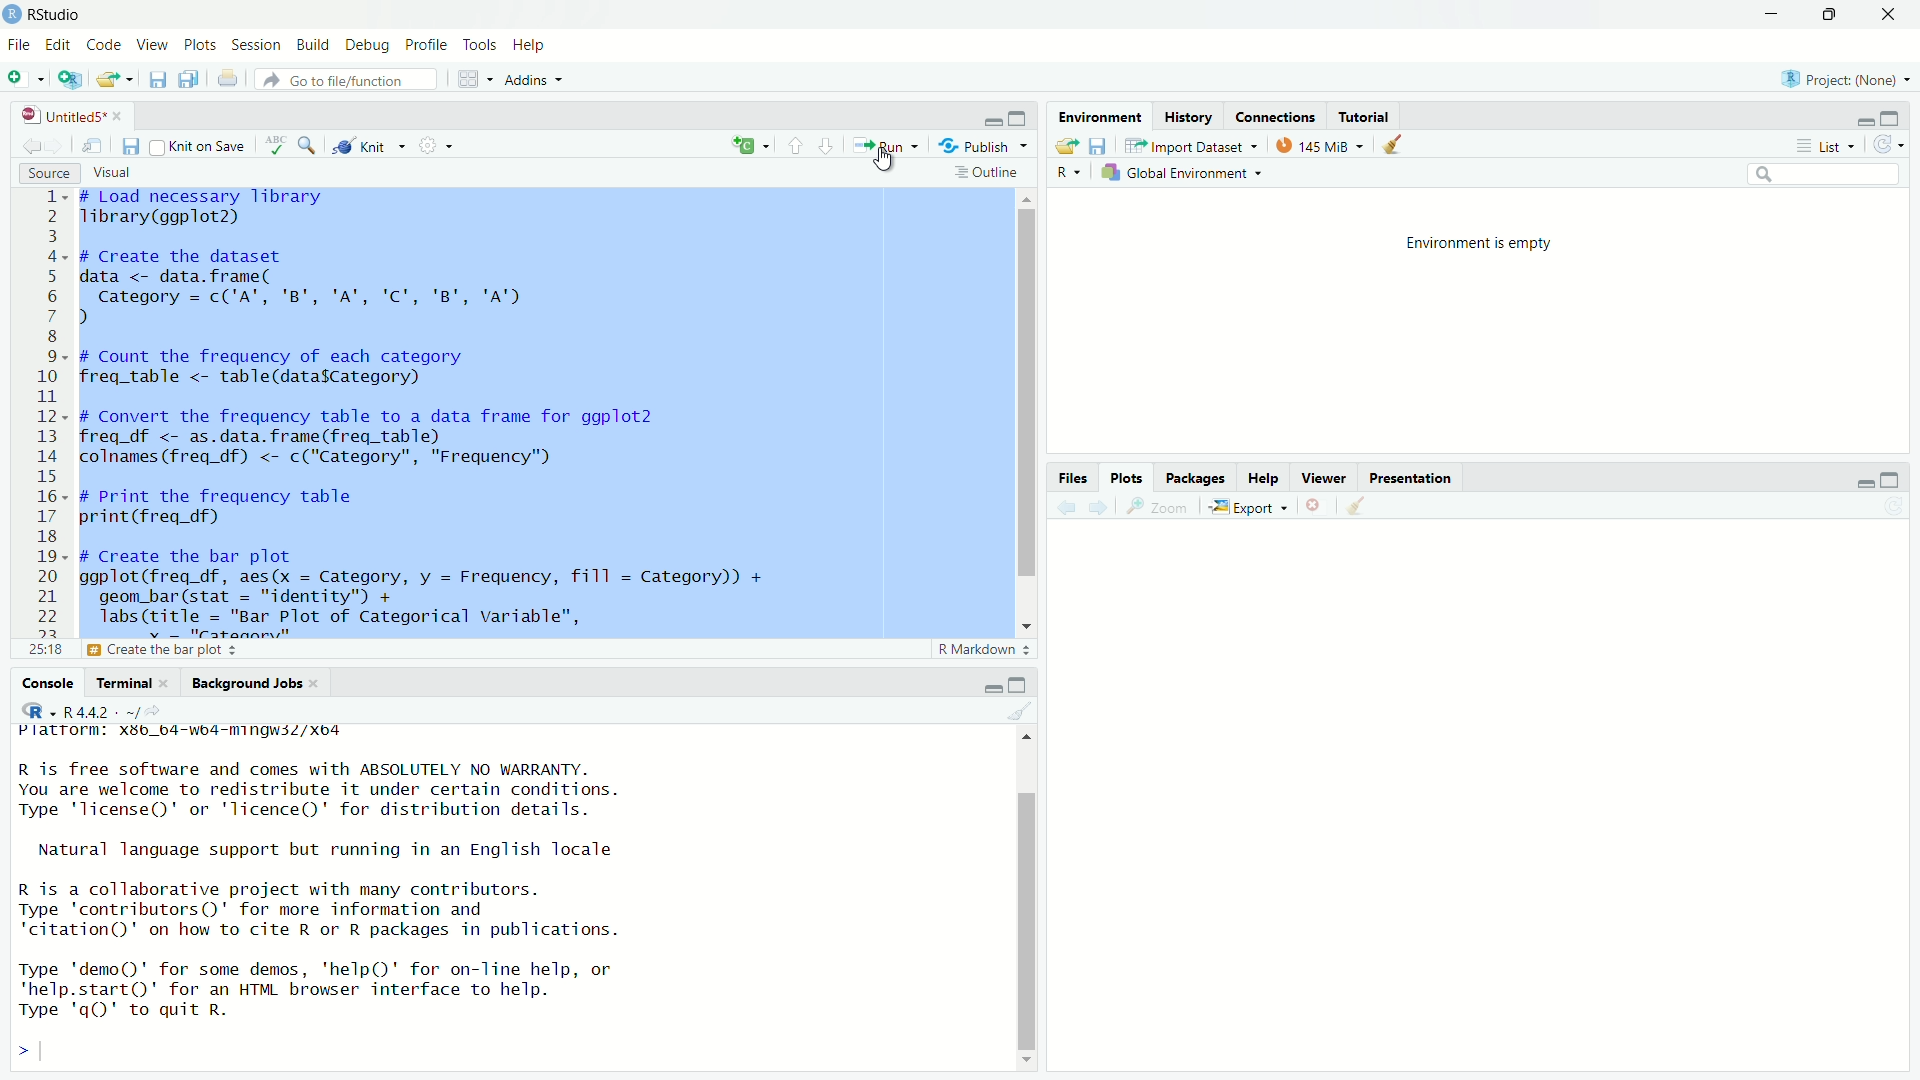 The height and width of the screenshot is (1080, 1920). I want to click on minimize, so click(994, 122).